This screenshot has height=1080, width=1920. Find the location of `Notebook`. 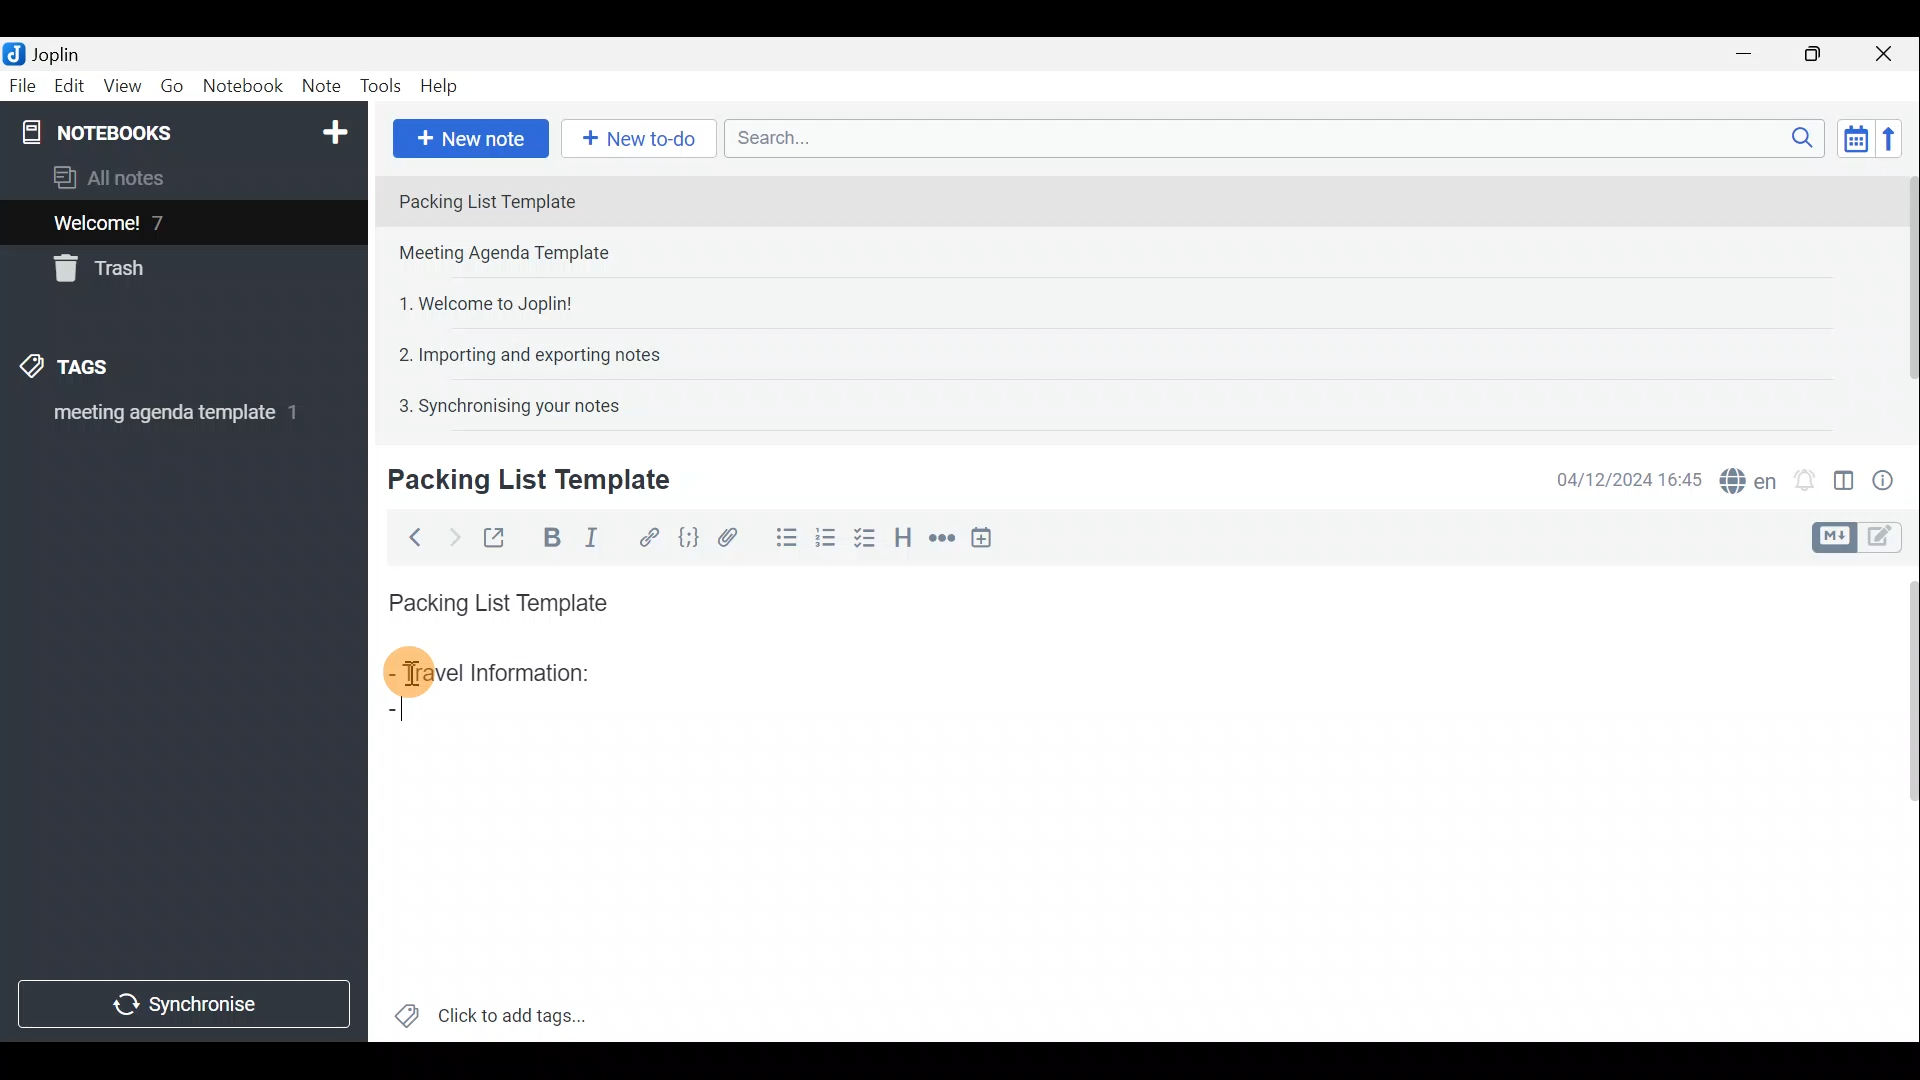

Notebook is located at coordinates (181, 130).